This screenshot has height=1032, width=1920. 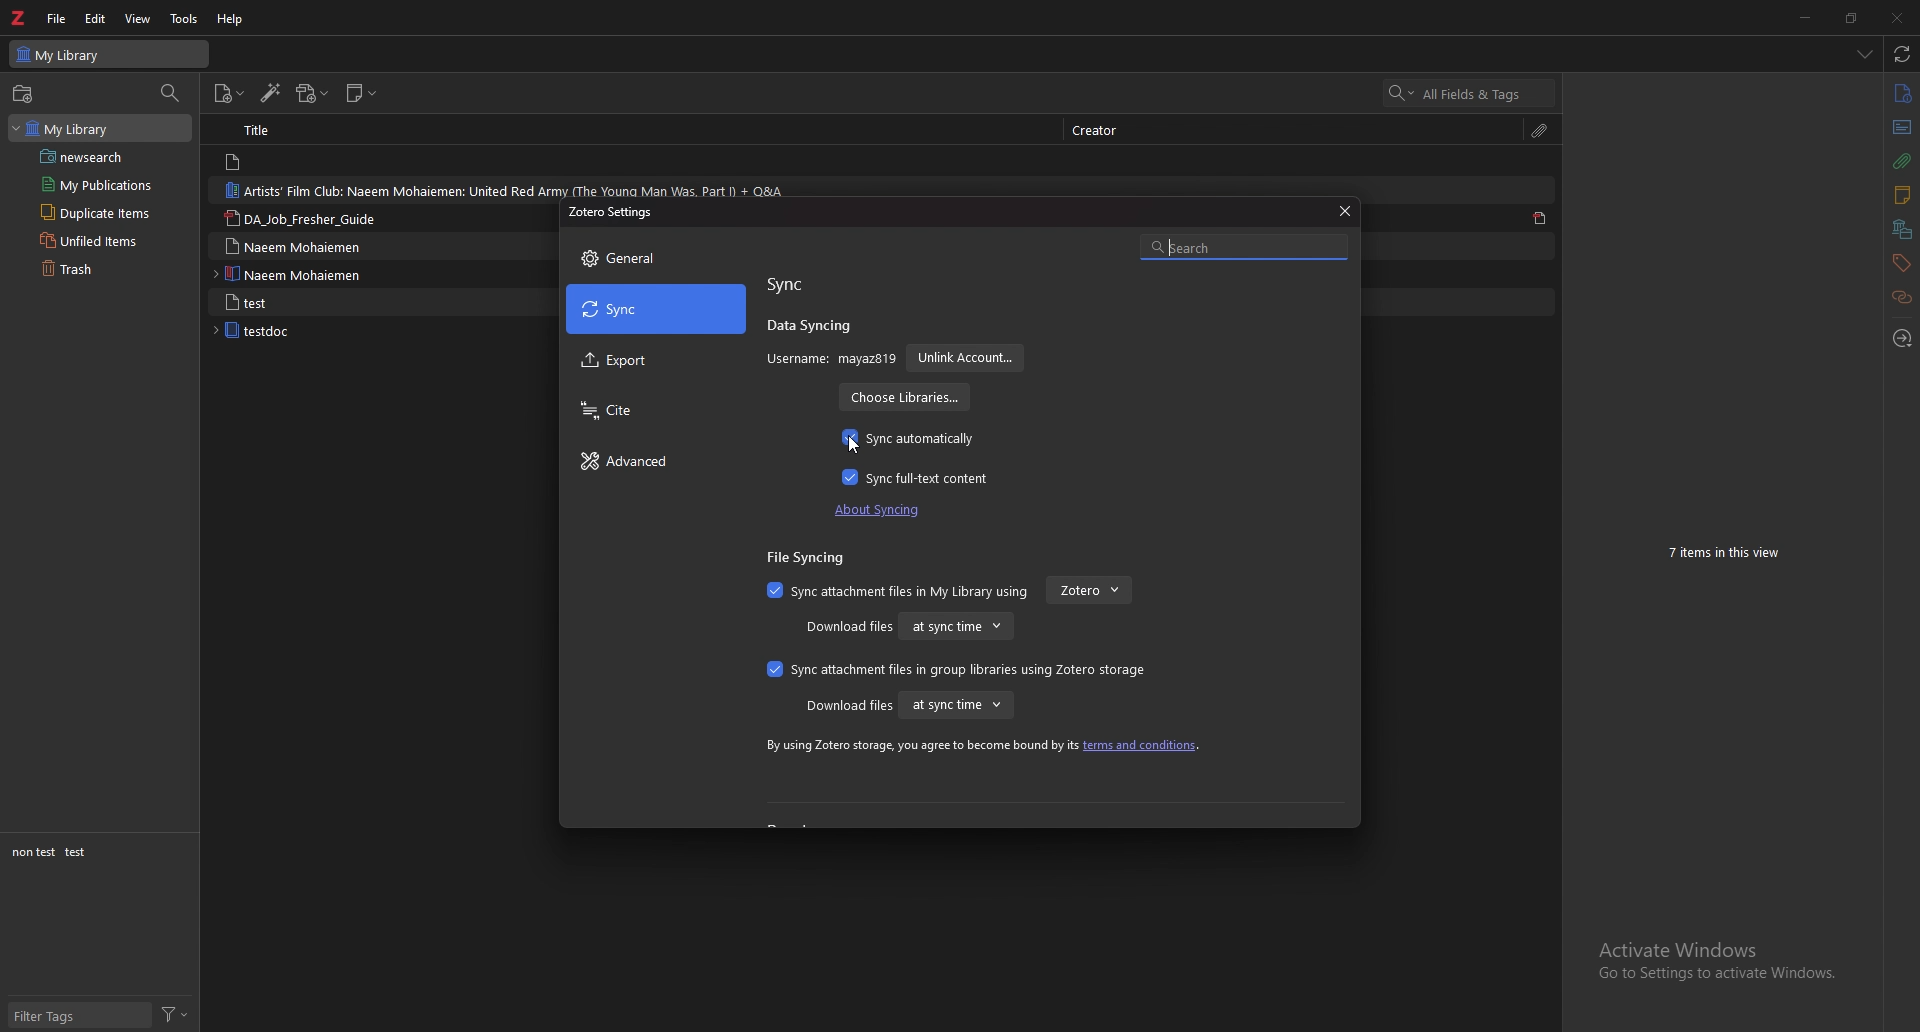 What do you see at coordinates (653, 411) in the screenshot?
I see `cite` at bounding box center [653, 411].